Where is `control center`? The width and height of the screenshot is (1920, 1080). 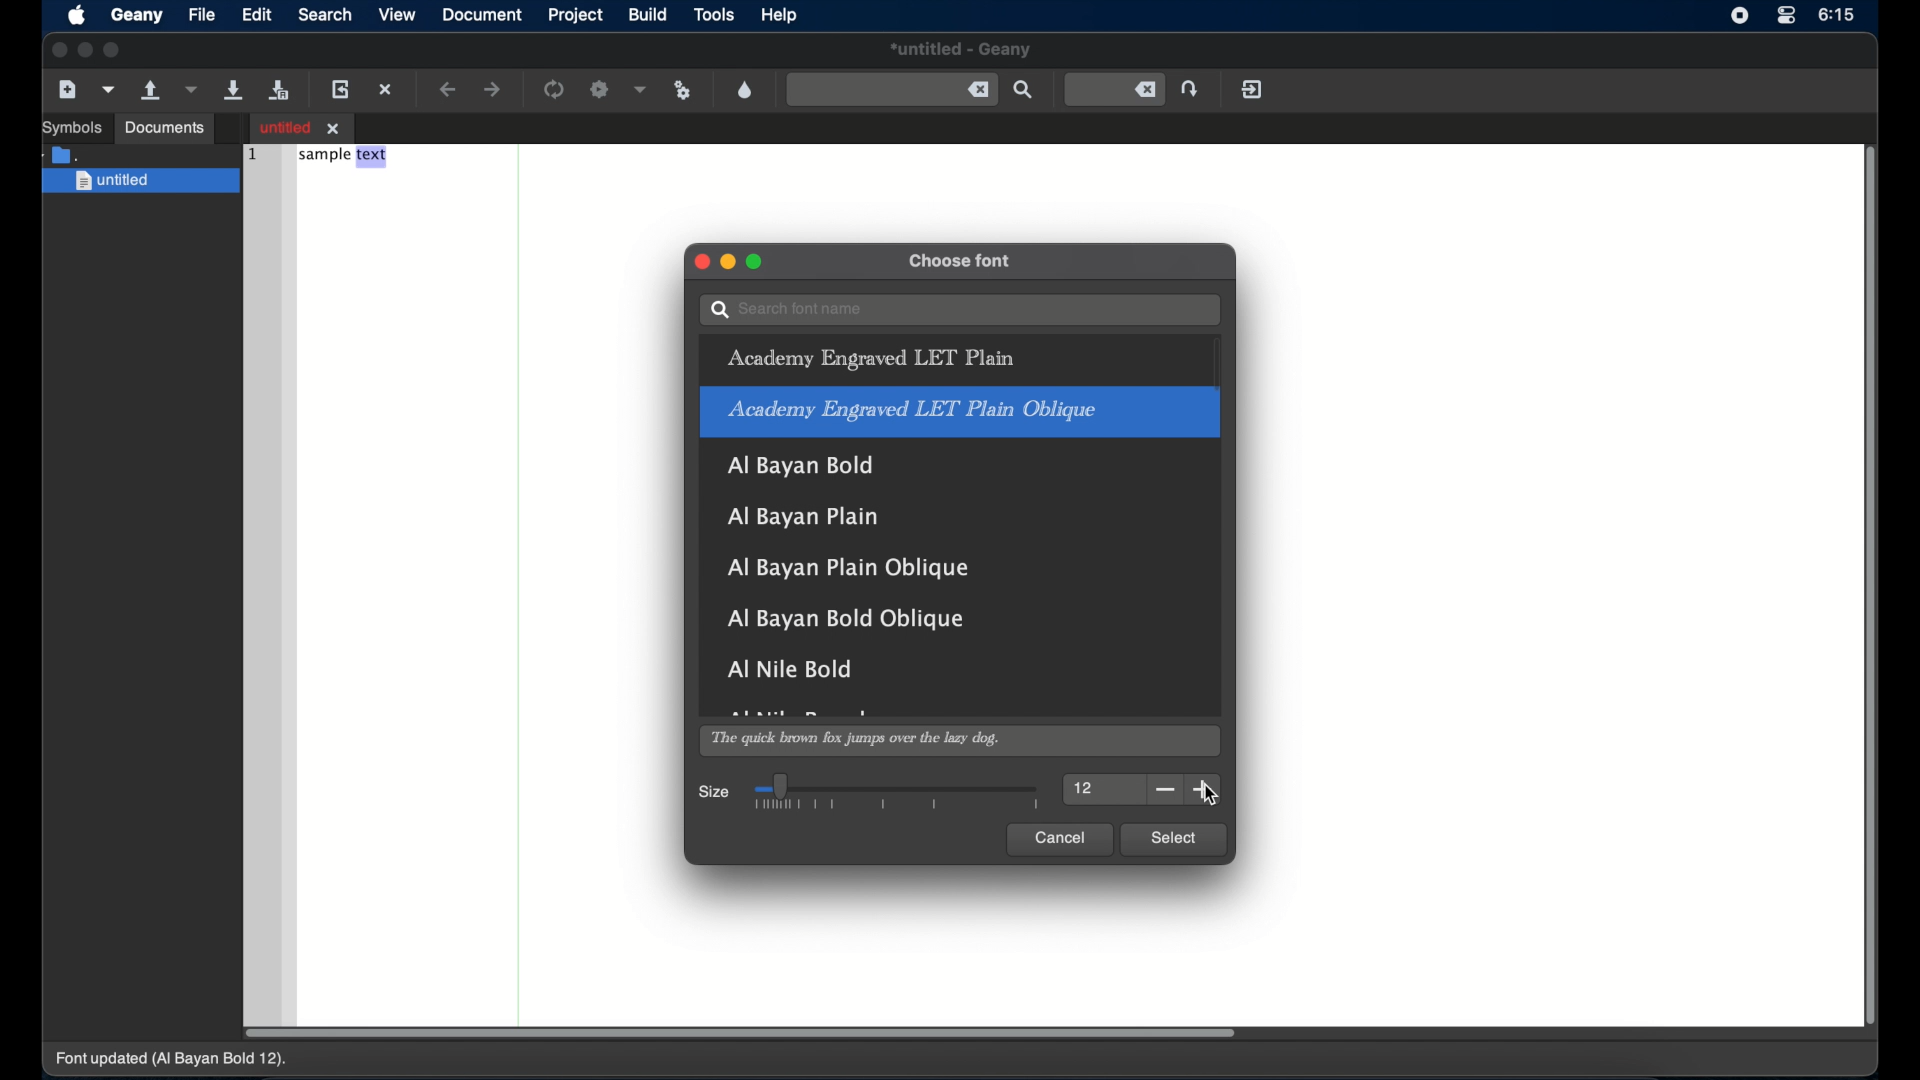
control center is located at coordinates (1785, 16).